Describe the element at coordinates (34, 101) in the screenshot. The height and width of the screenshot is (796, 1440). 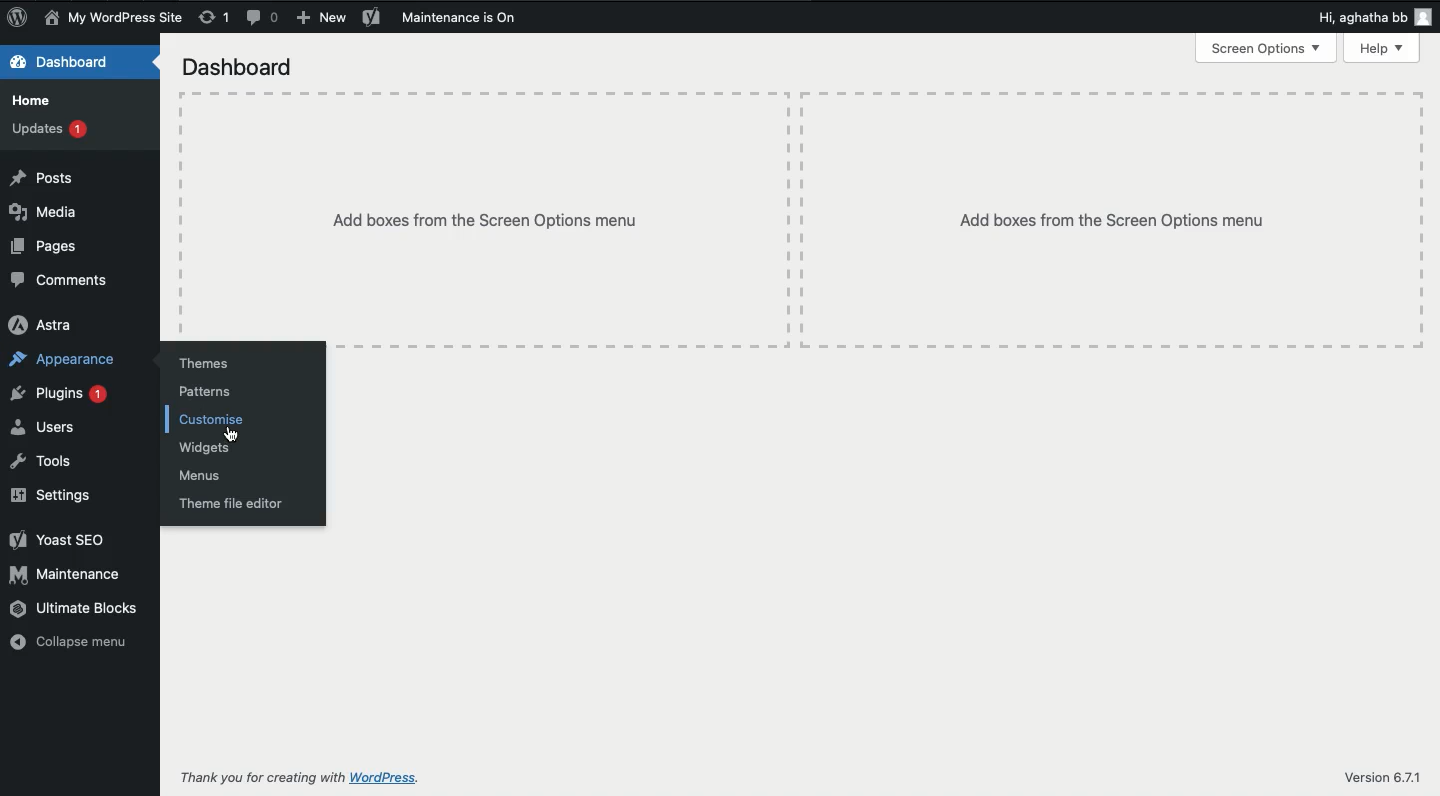
I see `Home` at that location.